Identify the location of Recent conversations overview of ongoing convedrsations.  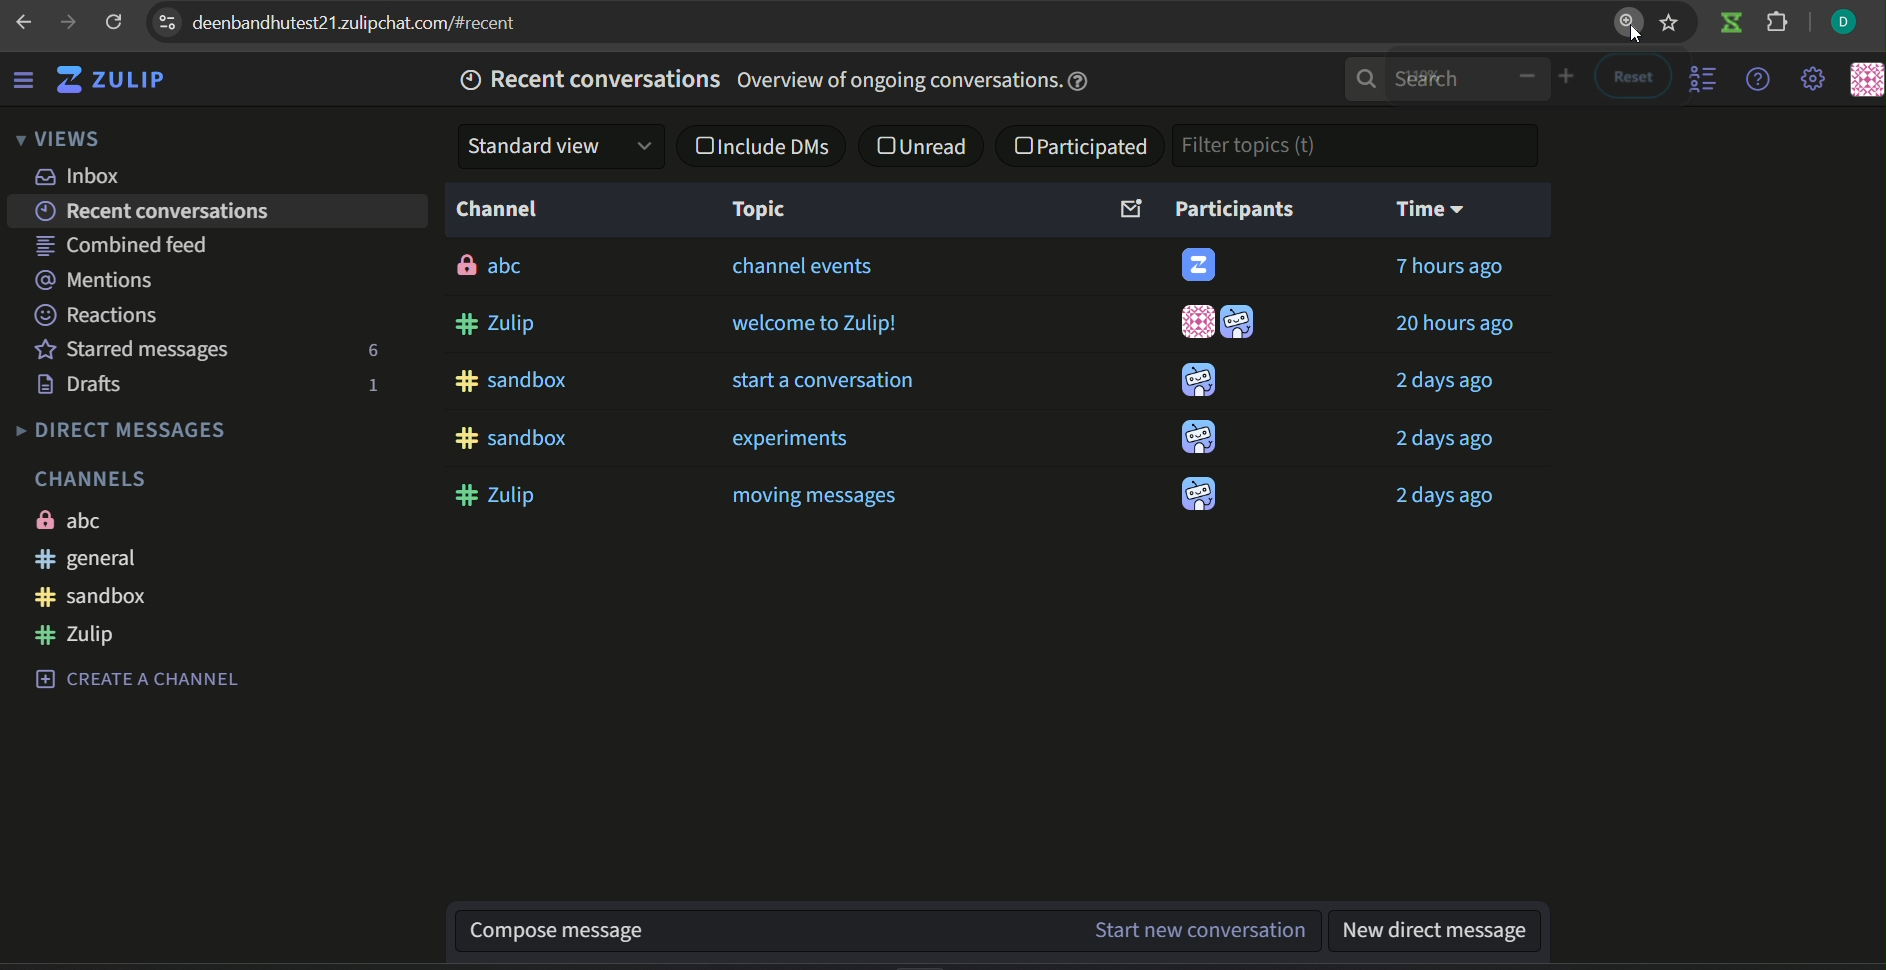
(779, 82).